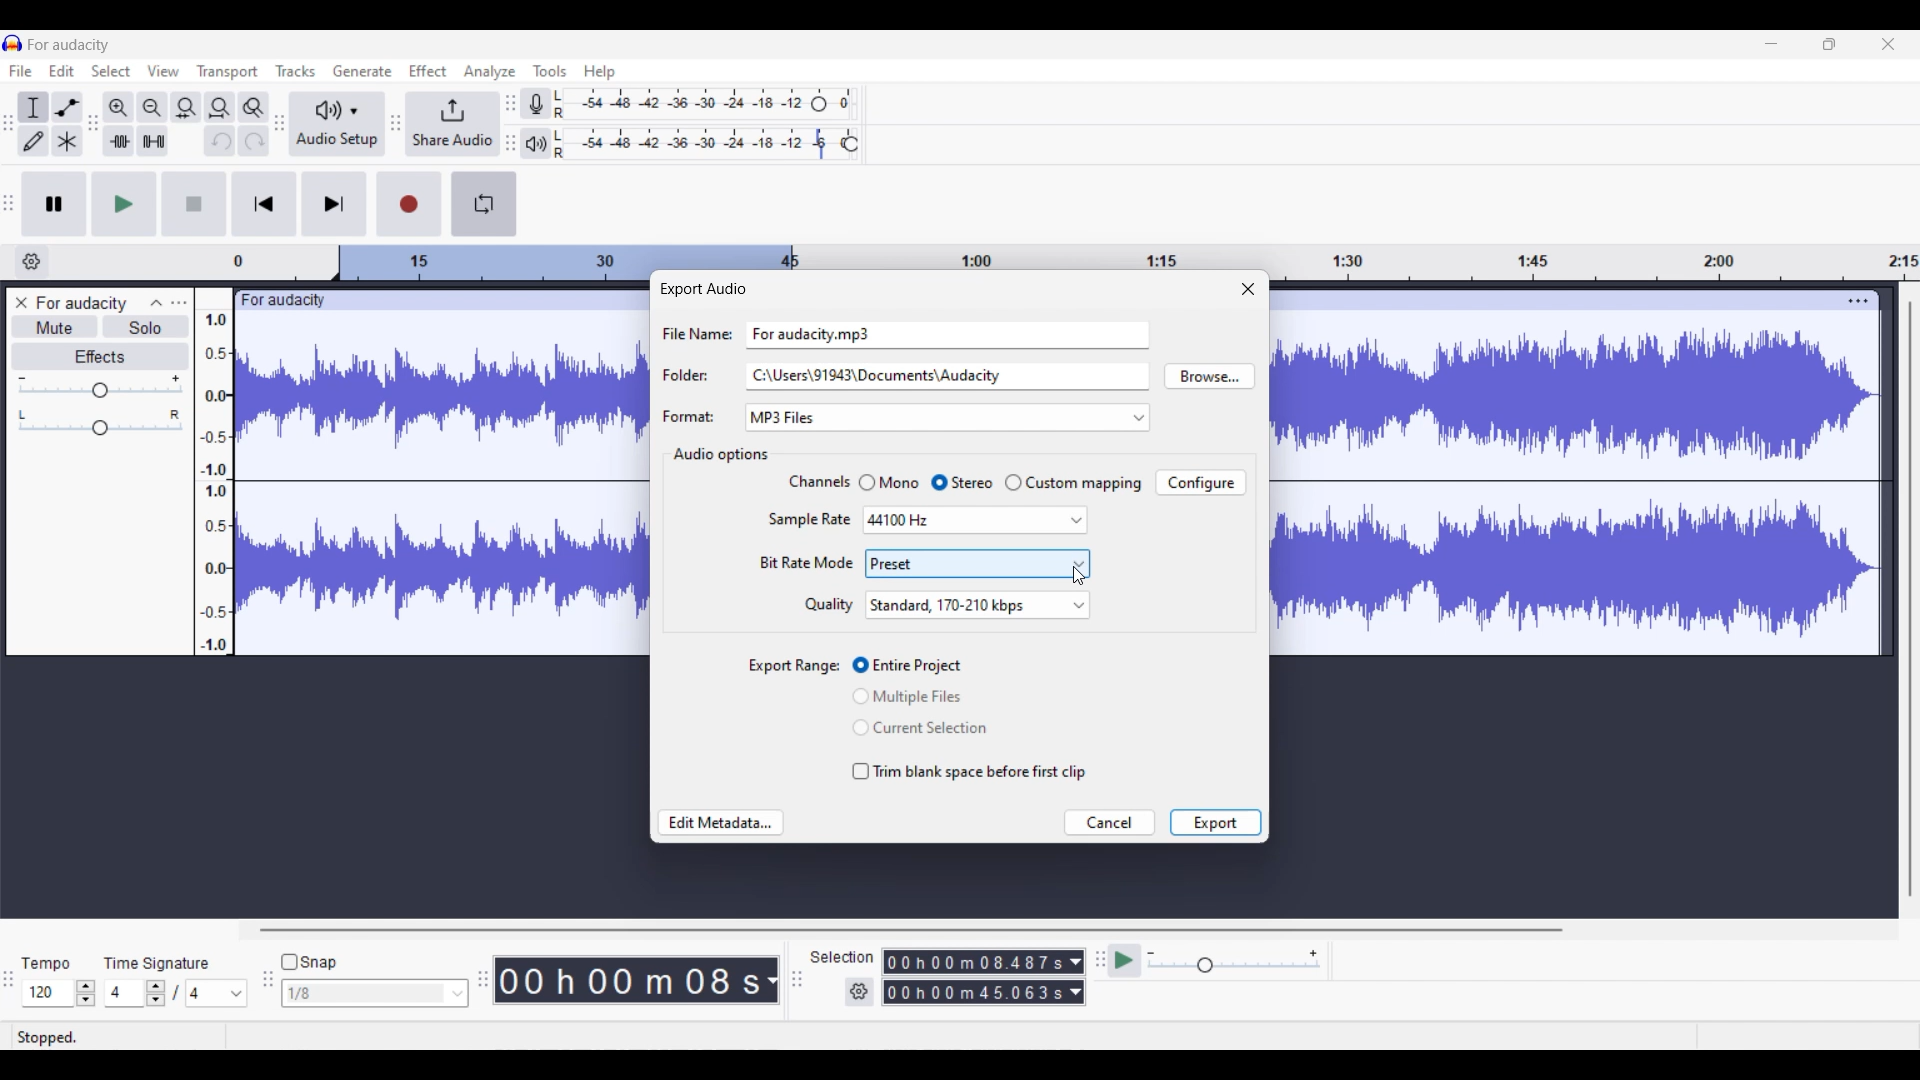 The image size is (1920, 1080). What do you see at coordinates (45, 964) in the screenshot?
I see `Tempo settings` at bounding box center [45, 964].